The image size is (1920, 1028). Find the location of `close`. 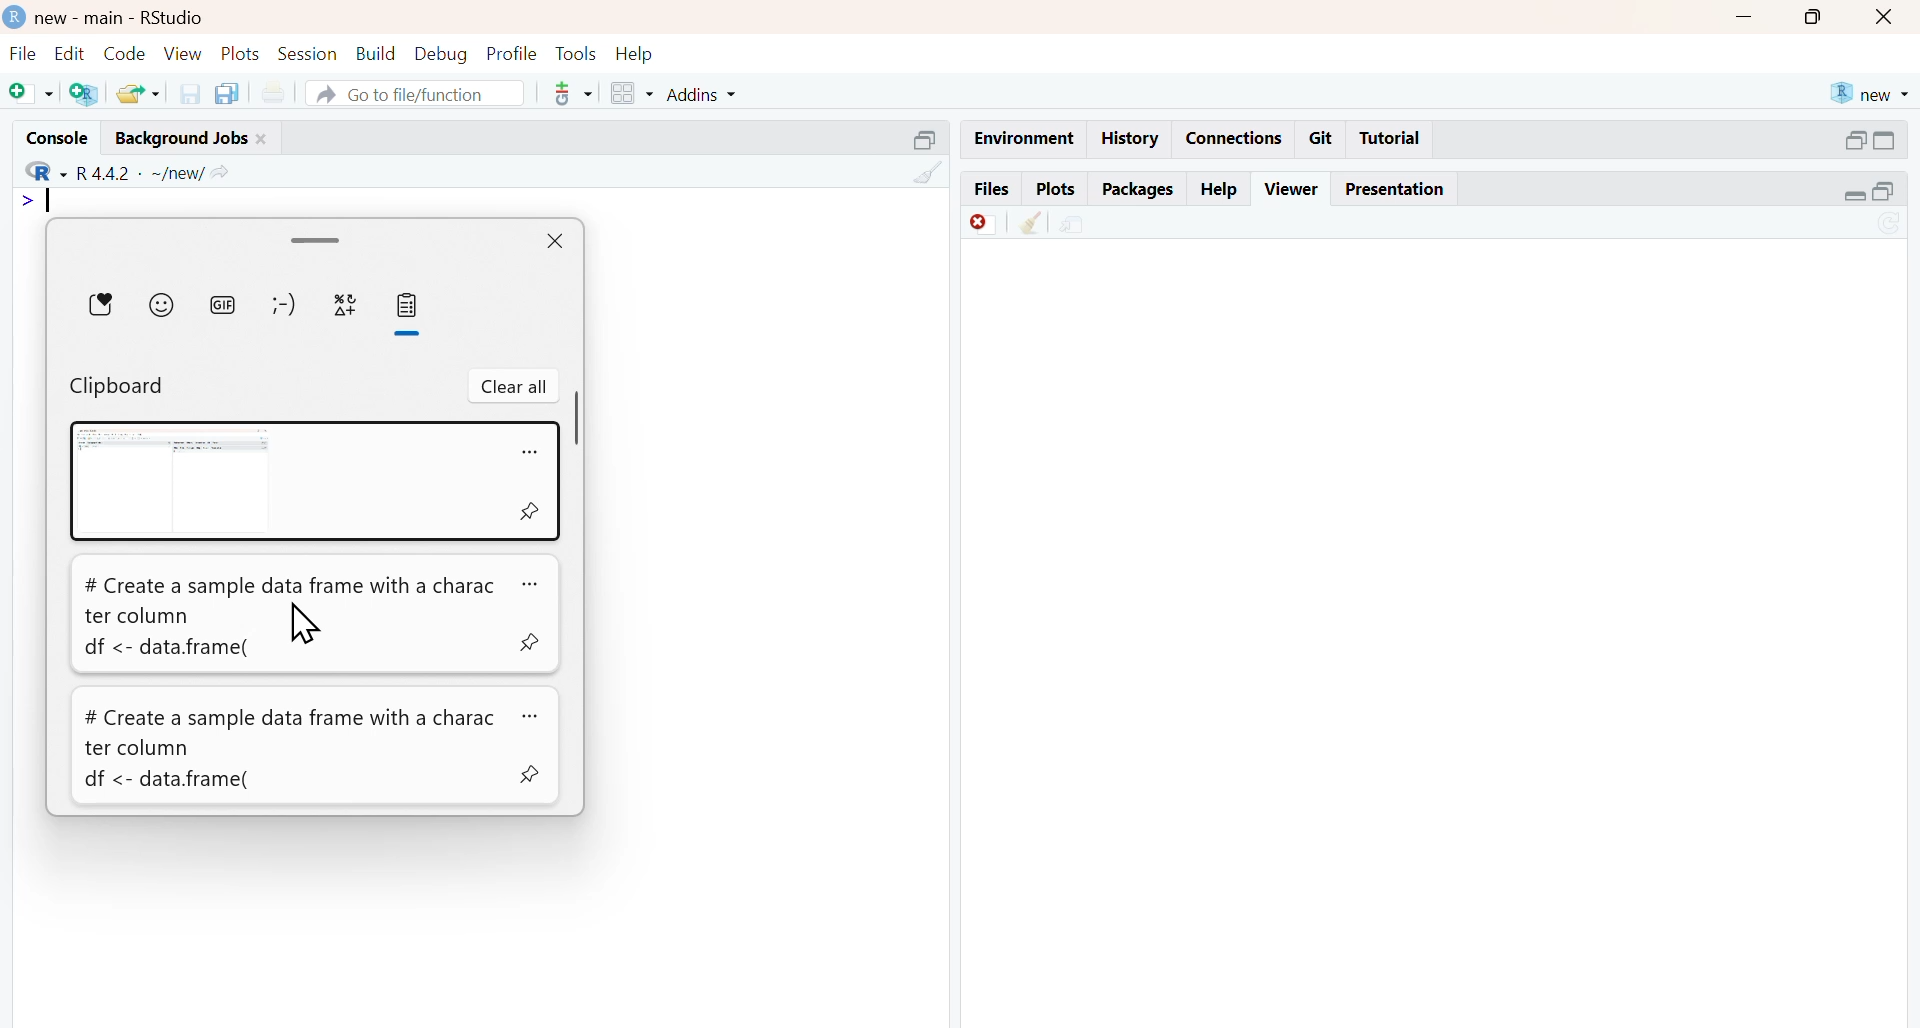

close is located at coordinates (261, 139).